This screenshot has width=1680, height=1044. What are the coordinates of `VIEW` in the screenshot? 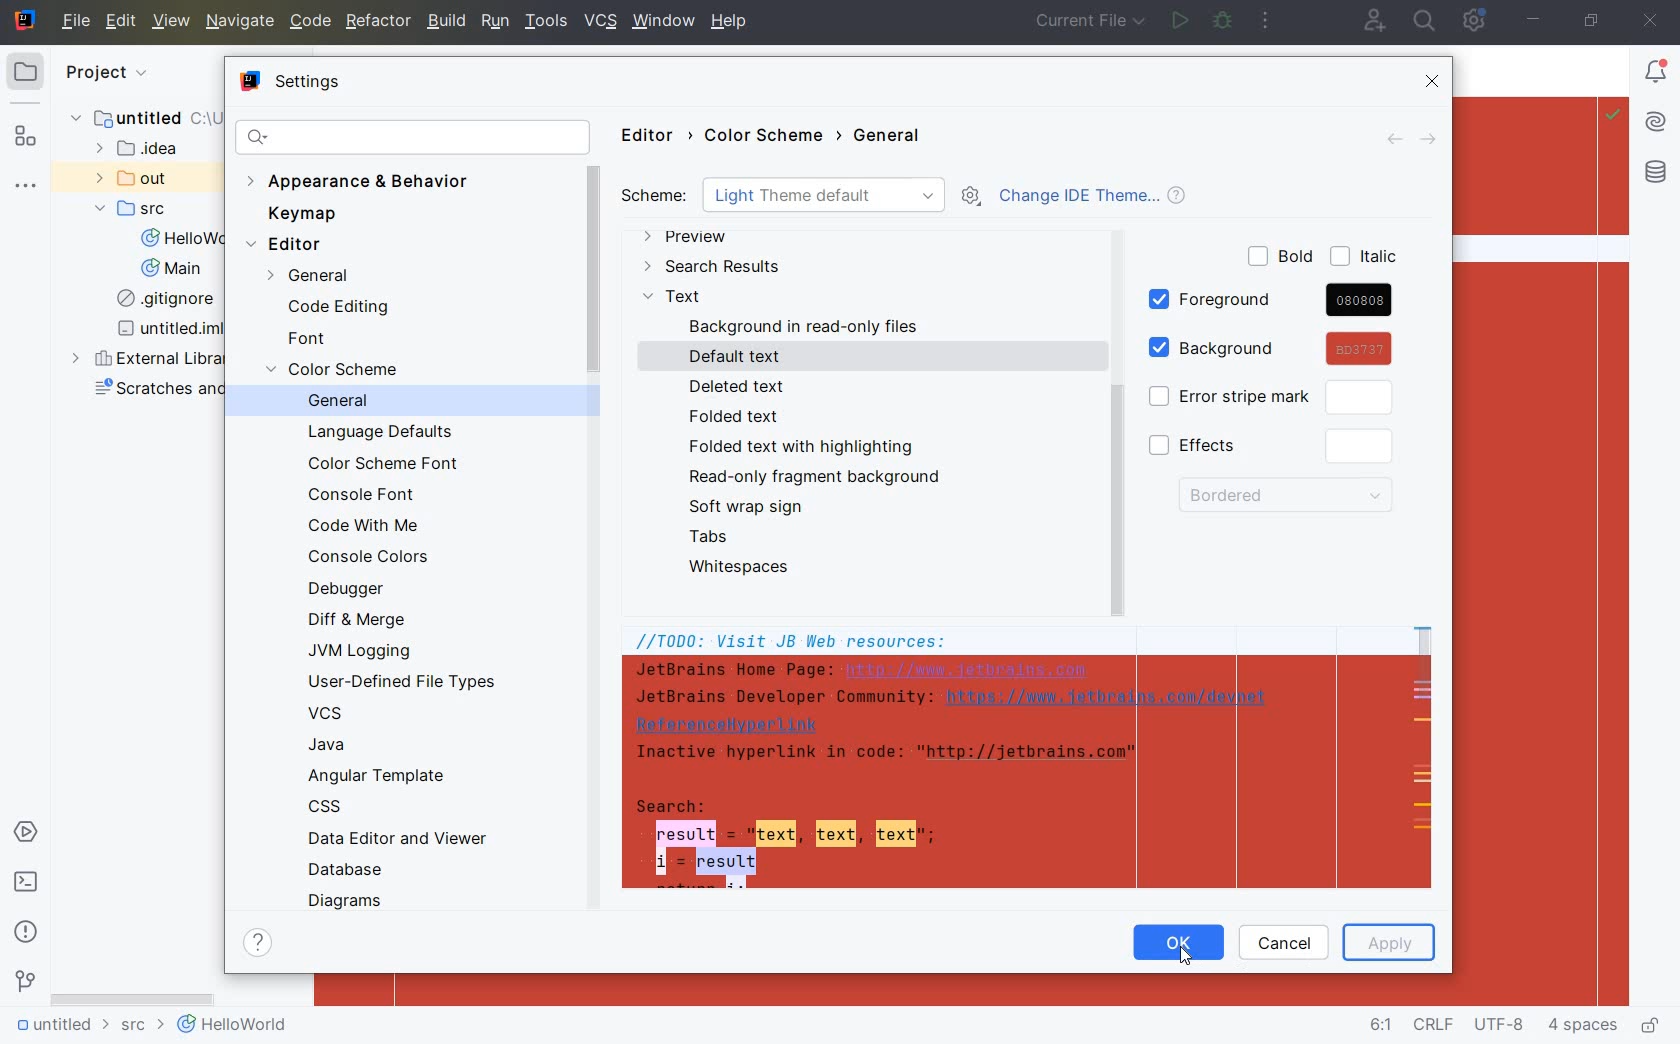 It's located at (172, 22).